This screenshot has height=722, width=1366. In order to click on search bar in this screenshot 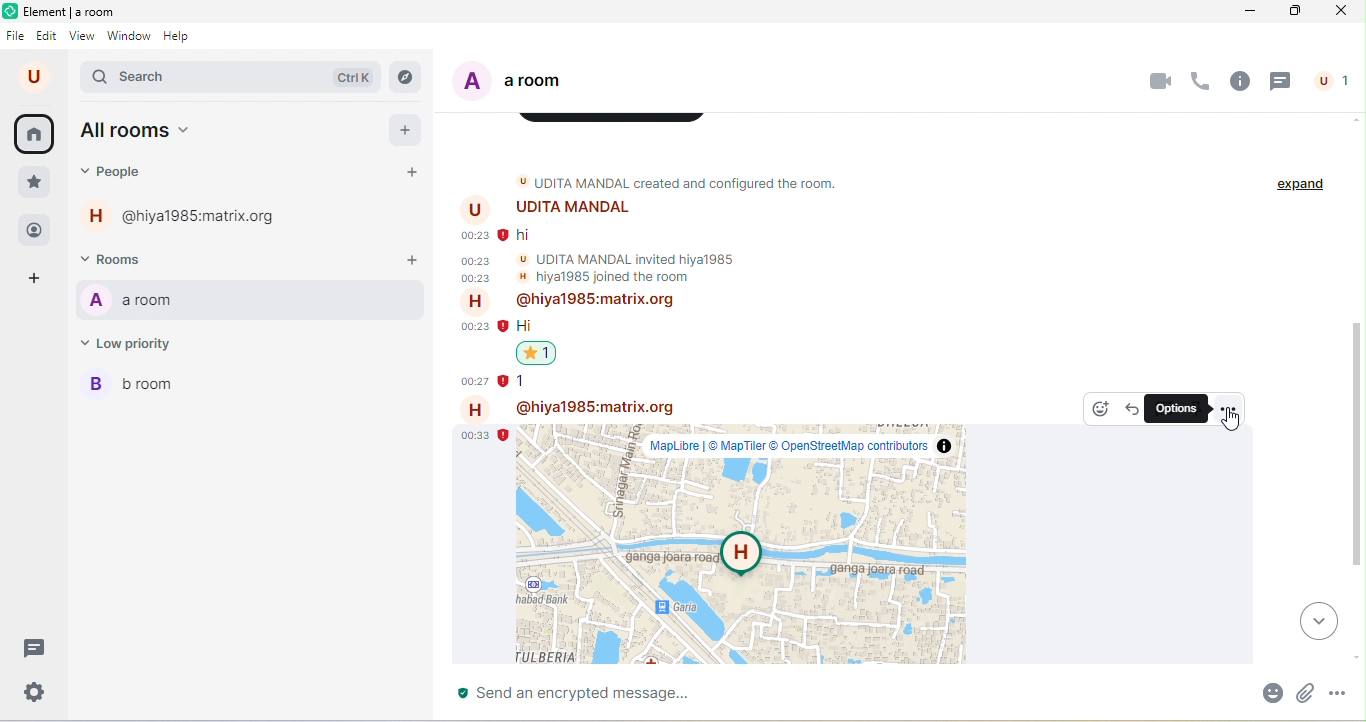, I will do `click(232, 77)`.